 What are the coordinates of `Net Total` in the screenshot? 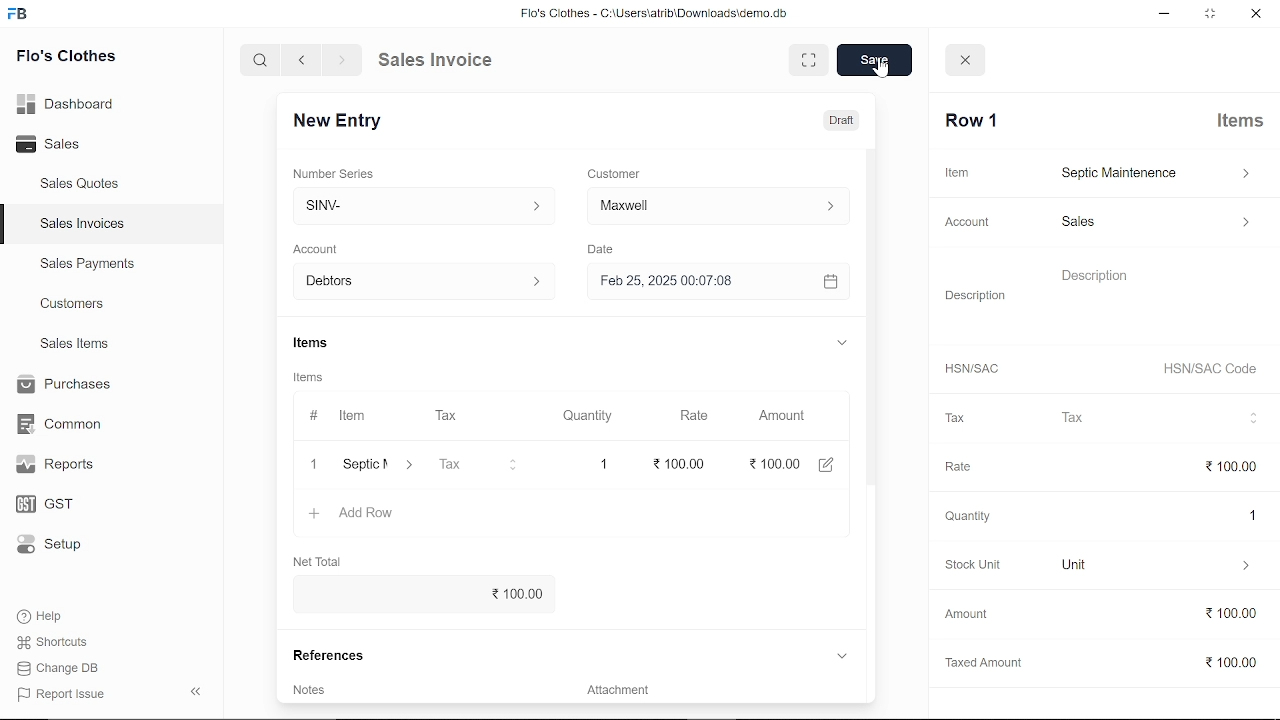 It's located at (323, 559).